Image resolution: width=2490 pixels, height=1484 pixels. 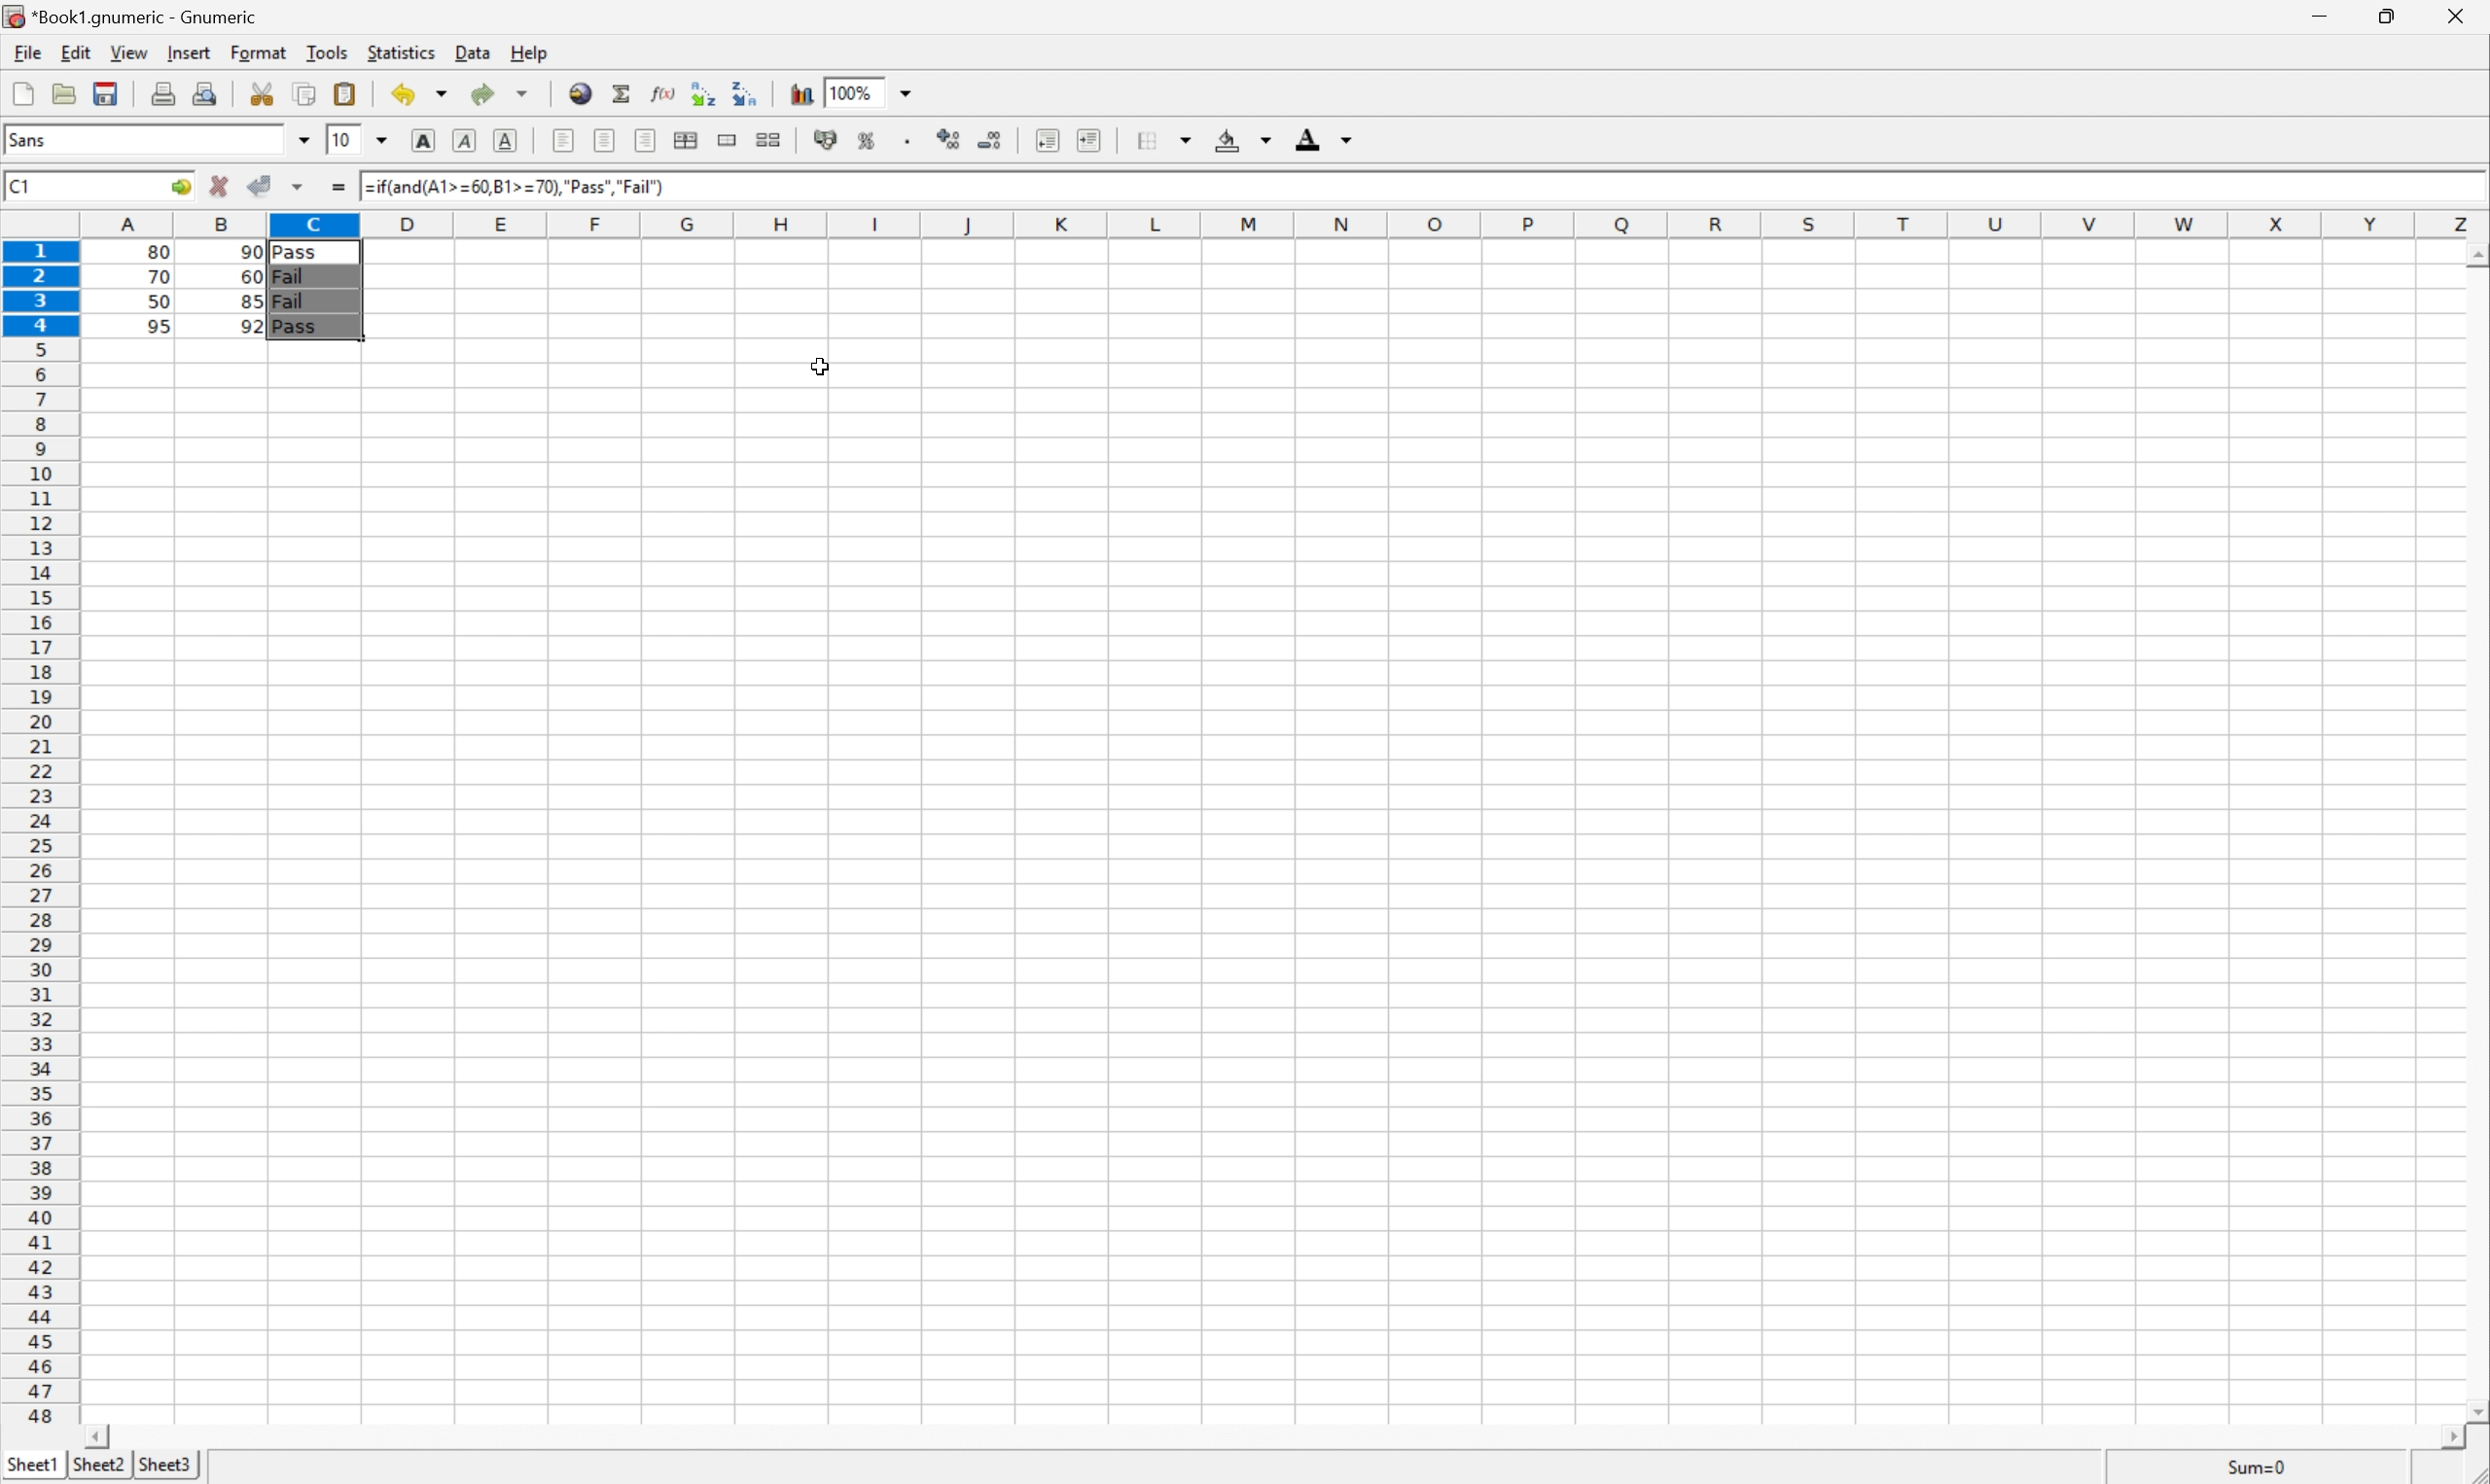 What do you see at coordinates (182, 187) in the screenshot?
I see `Go to...` at bounding box center [182, 187].